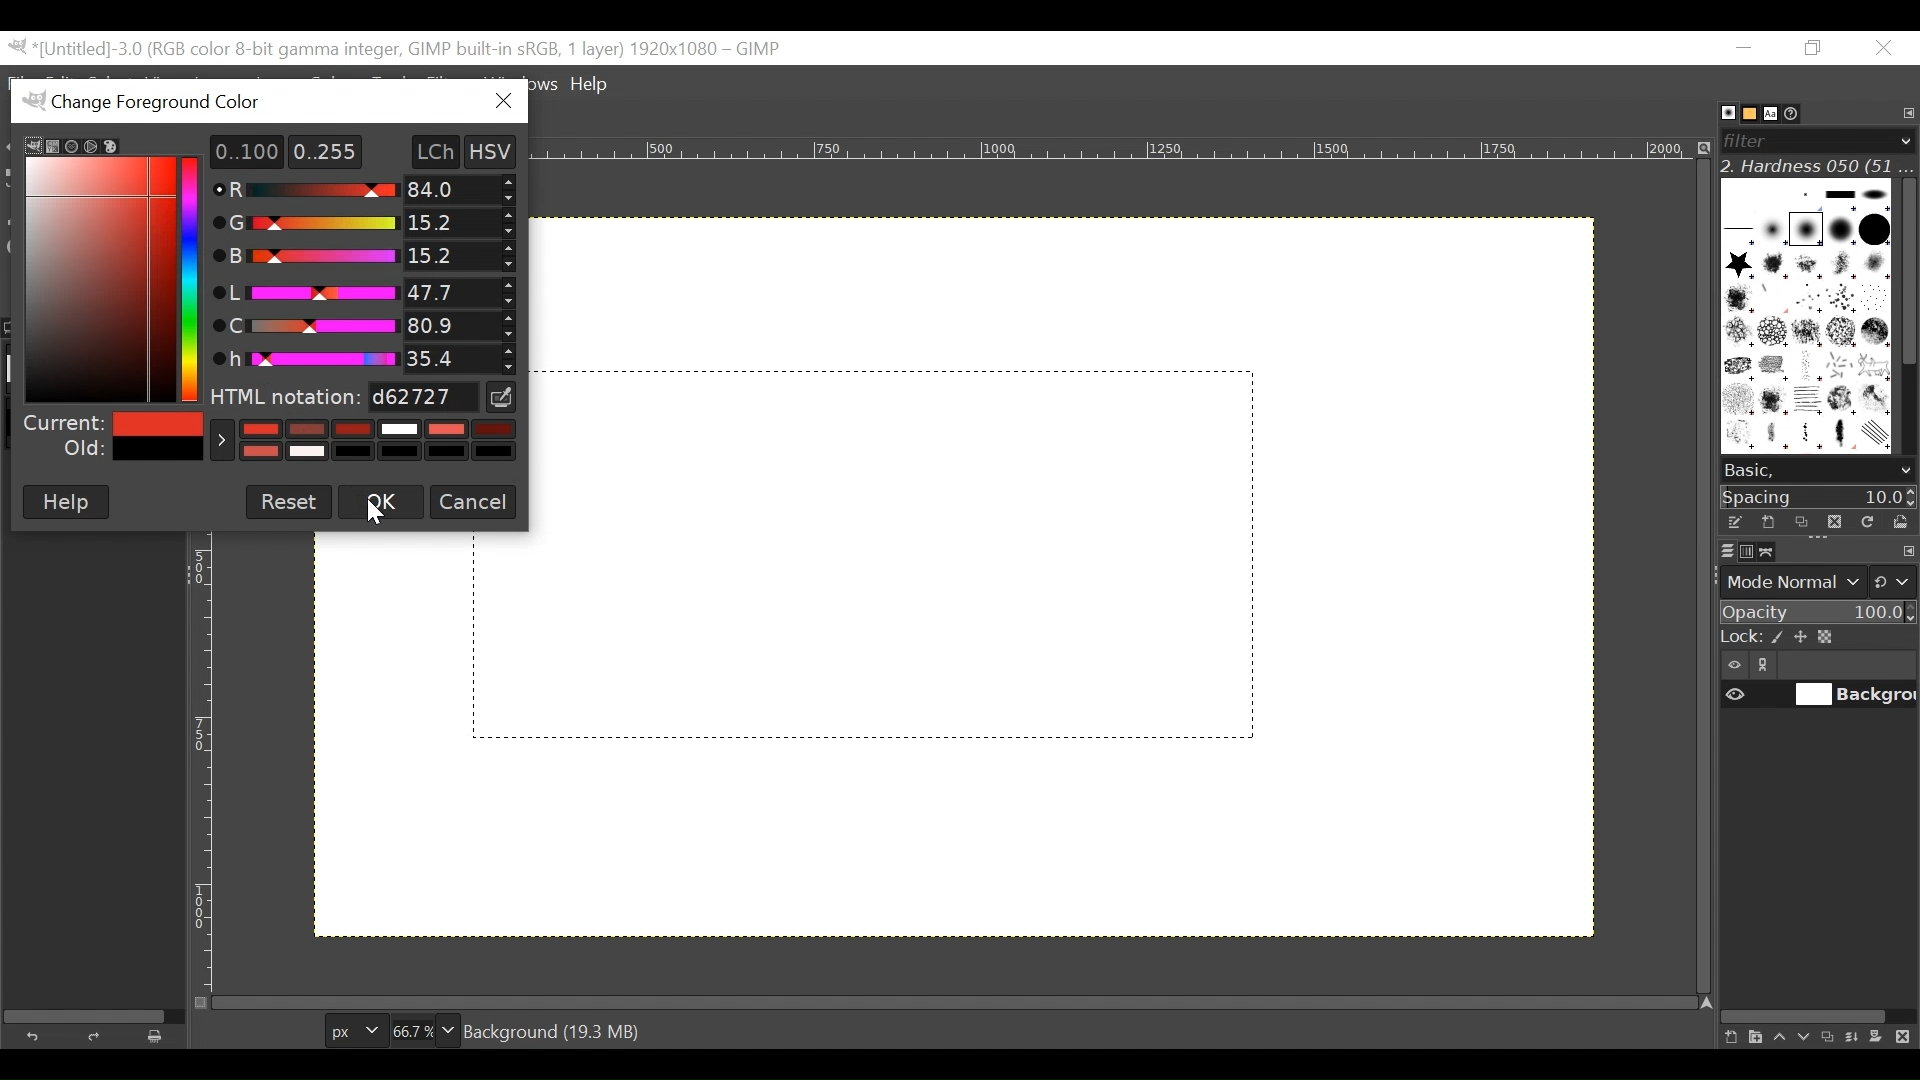 This screenshot has height=1080, width=1920. Describe the element at coordinates (1819, 496) in the screenshot. I see `Spacing` at that location.